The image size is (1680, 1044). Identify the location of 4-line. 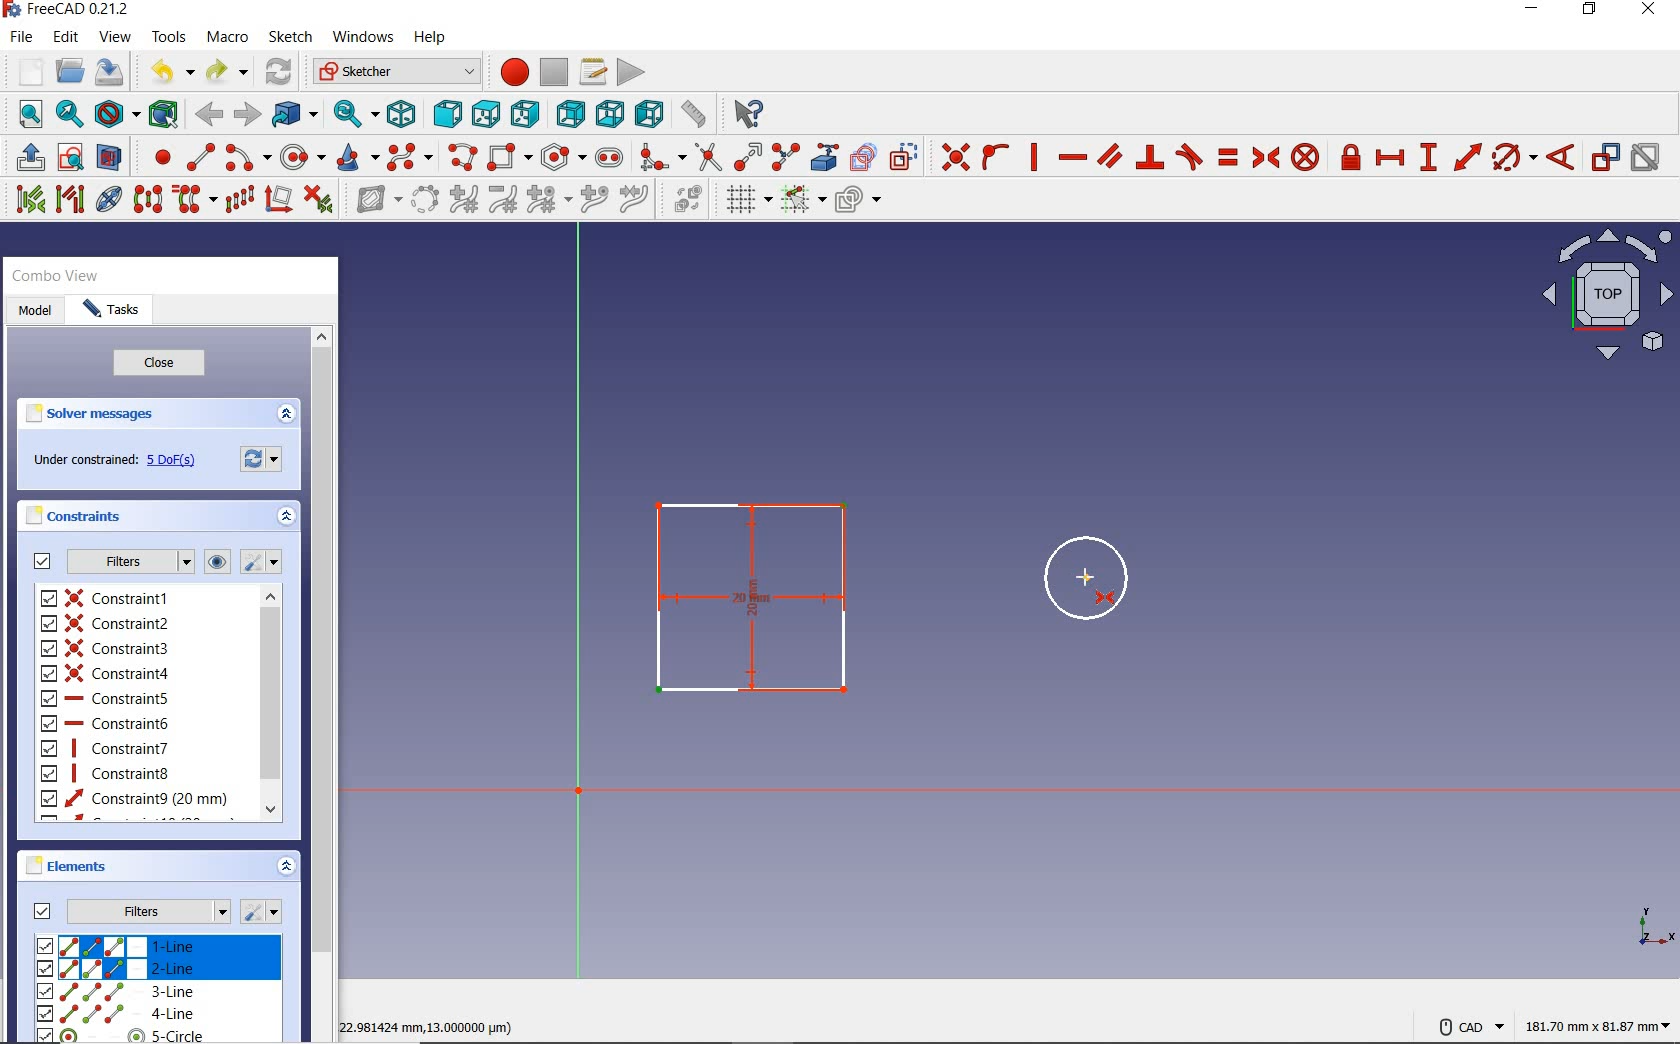
(157, 1013).